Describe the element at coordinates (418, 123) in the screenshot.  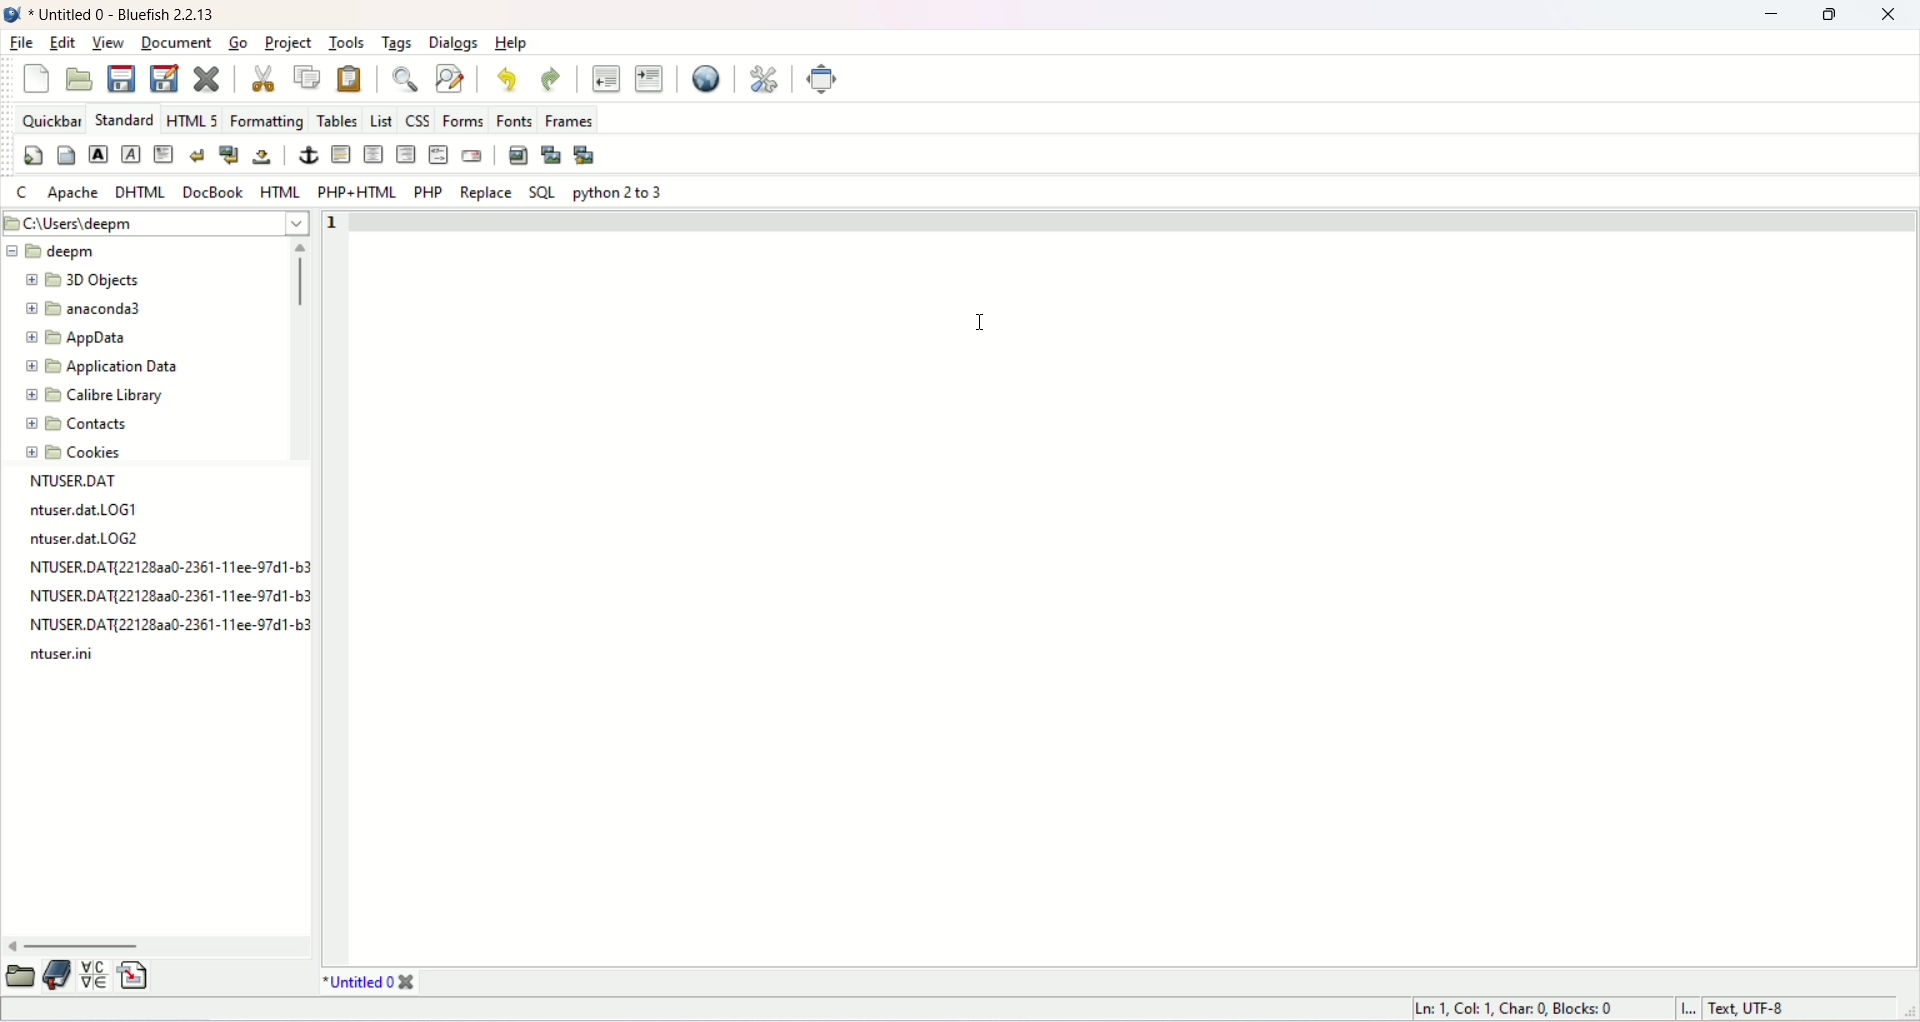
I see `CSS` at that location.